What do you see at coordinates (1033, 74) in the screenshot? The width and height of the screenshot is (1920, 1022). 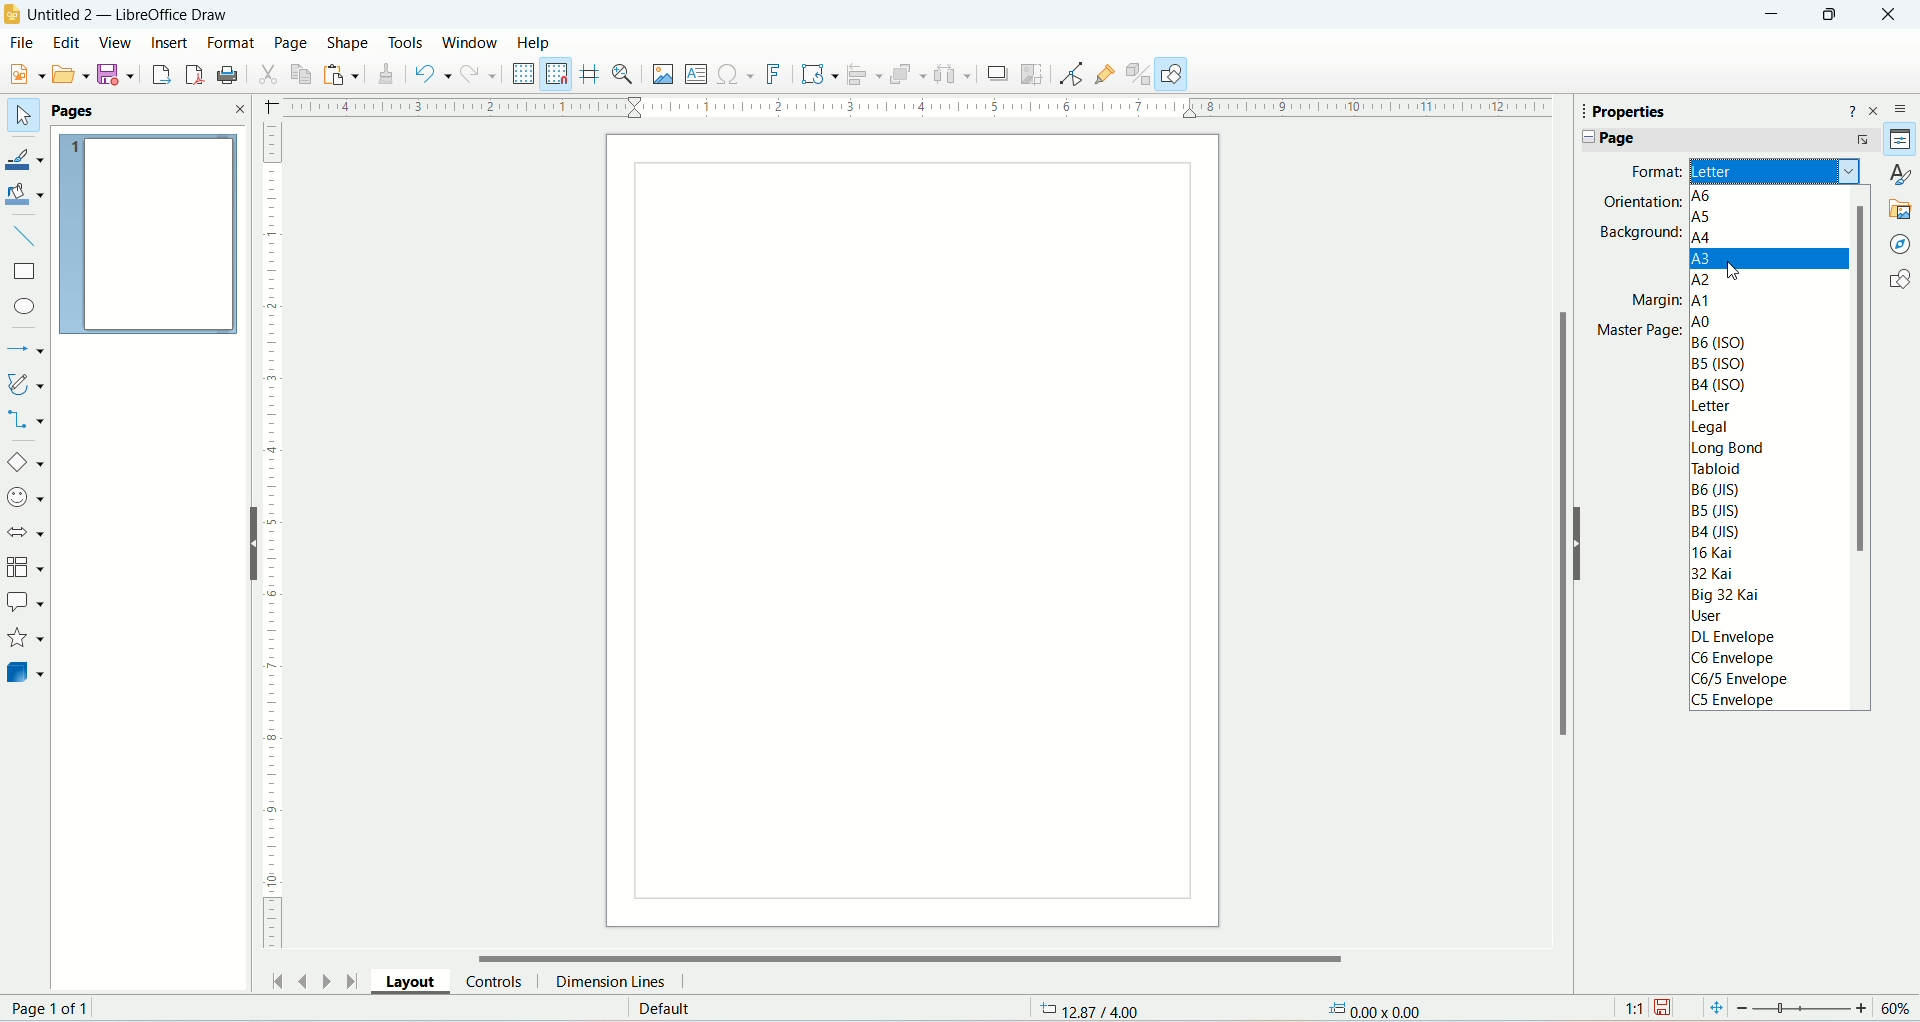 I see `crop image` at bounding box center [1033, 74].